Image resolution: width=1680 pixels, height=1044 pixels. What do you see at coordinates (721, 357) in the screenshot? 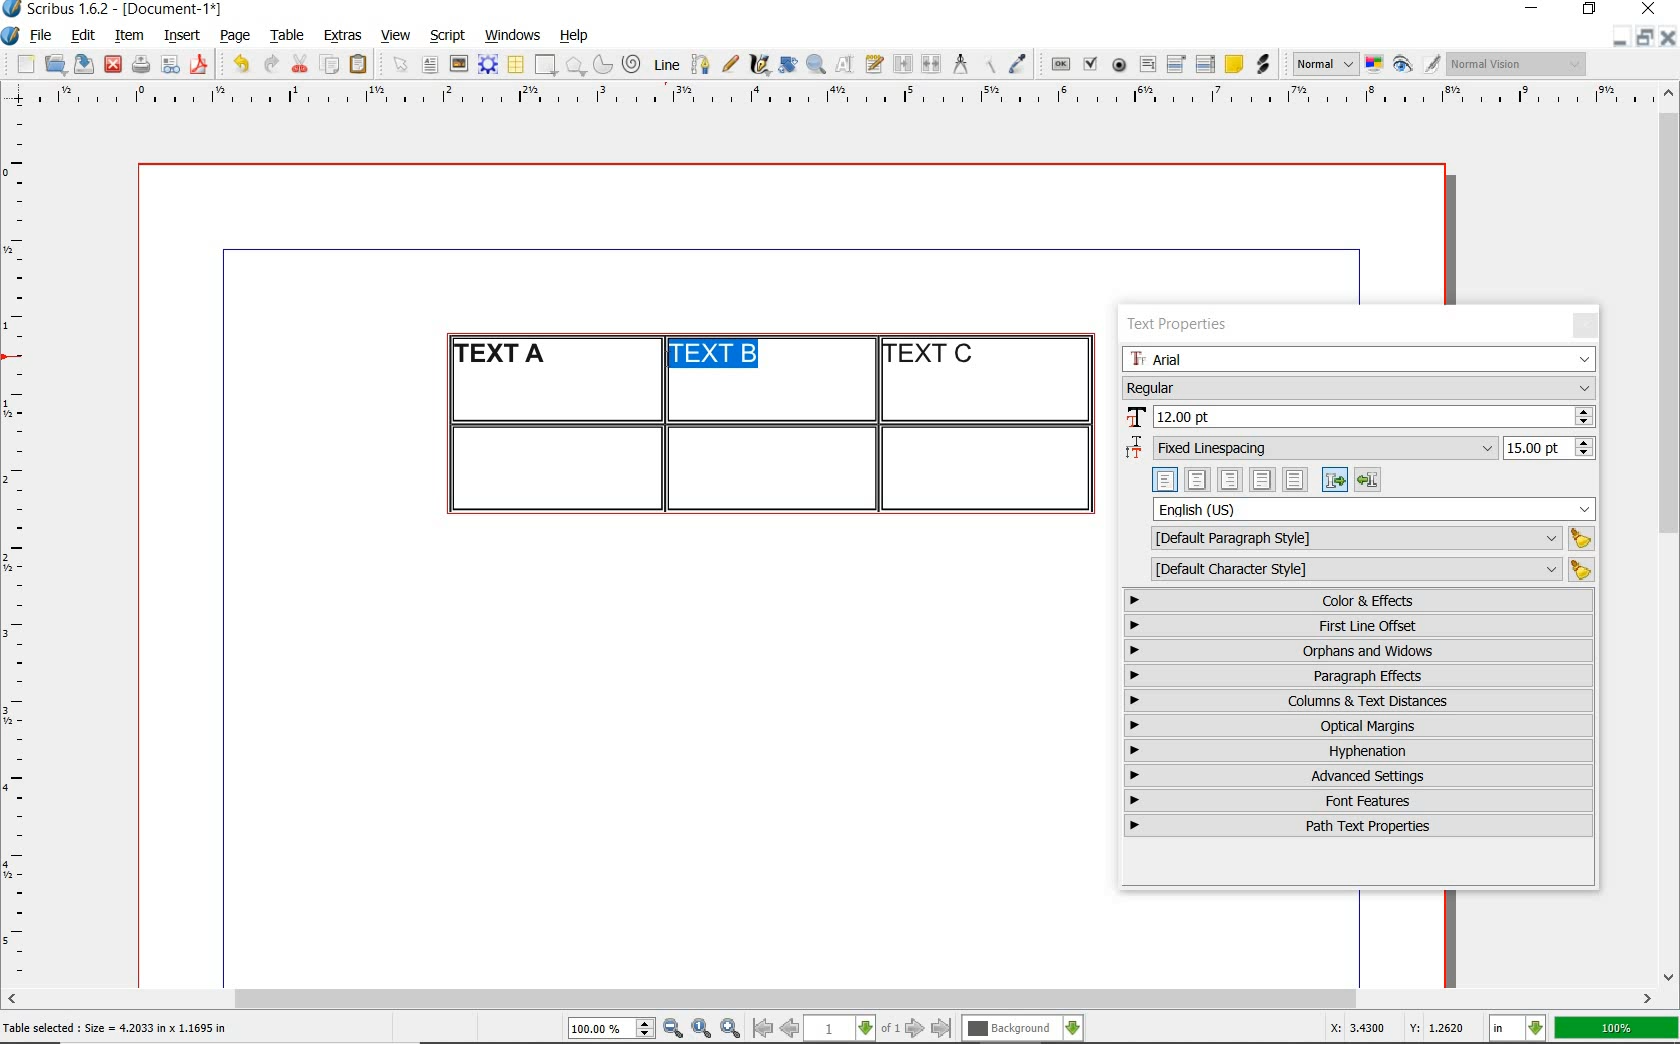
I see `text highlighted` at bounding box center [721, 357].